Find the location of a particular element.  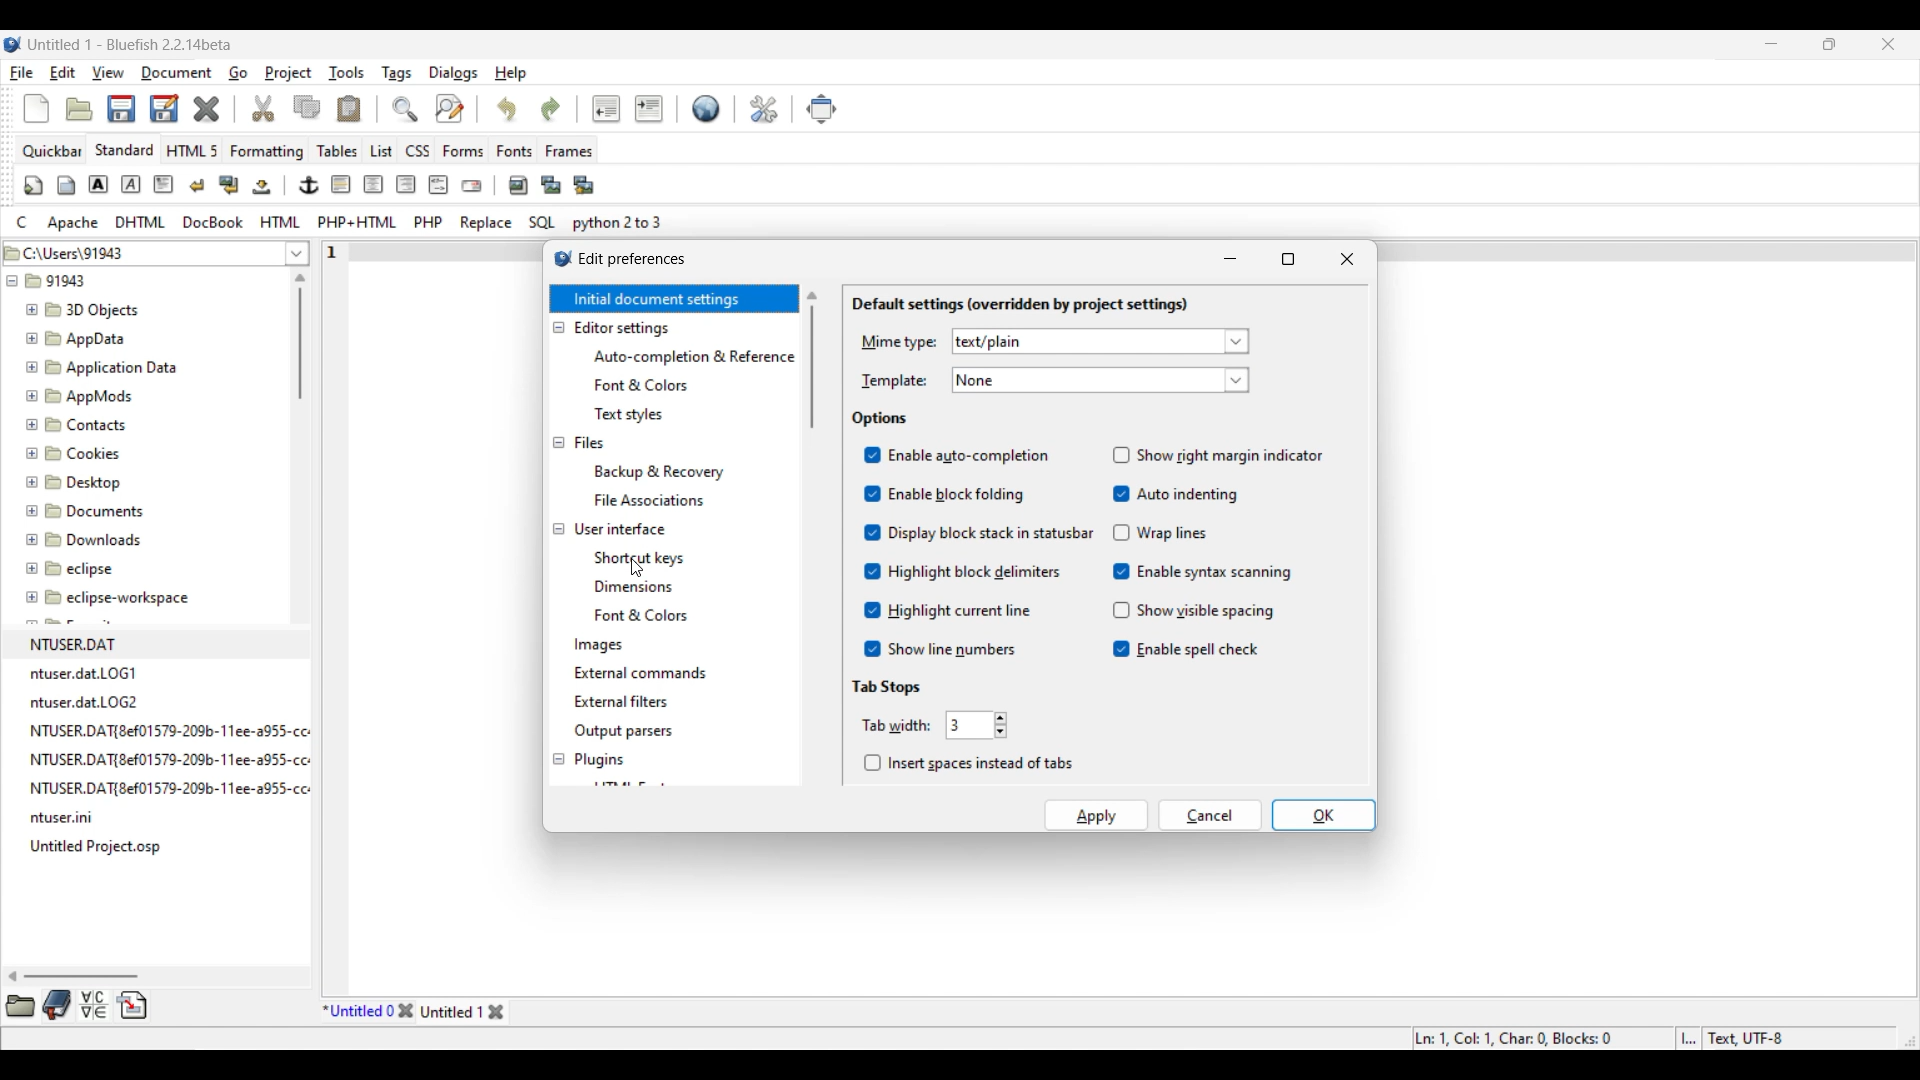

Indicates tab width is located at coordinates (896, 725).